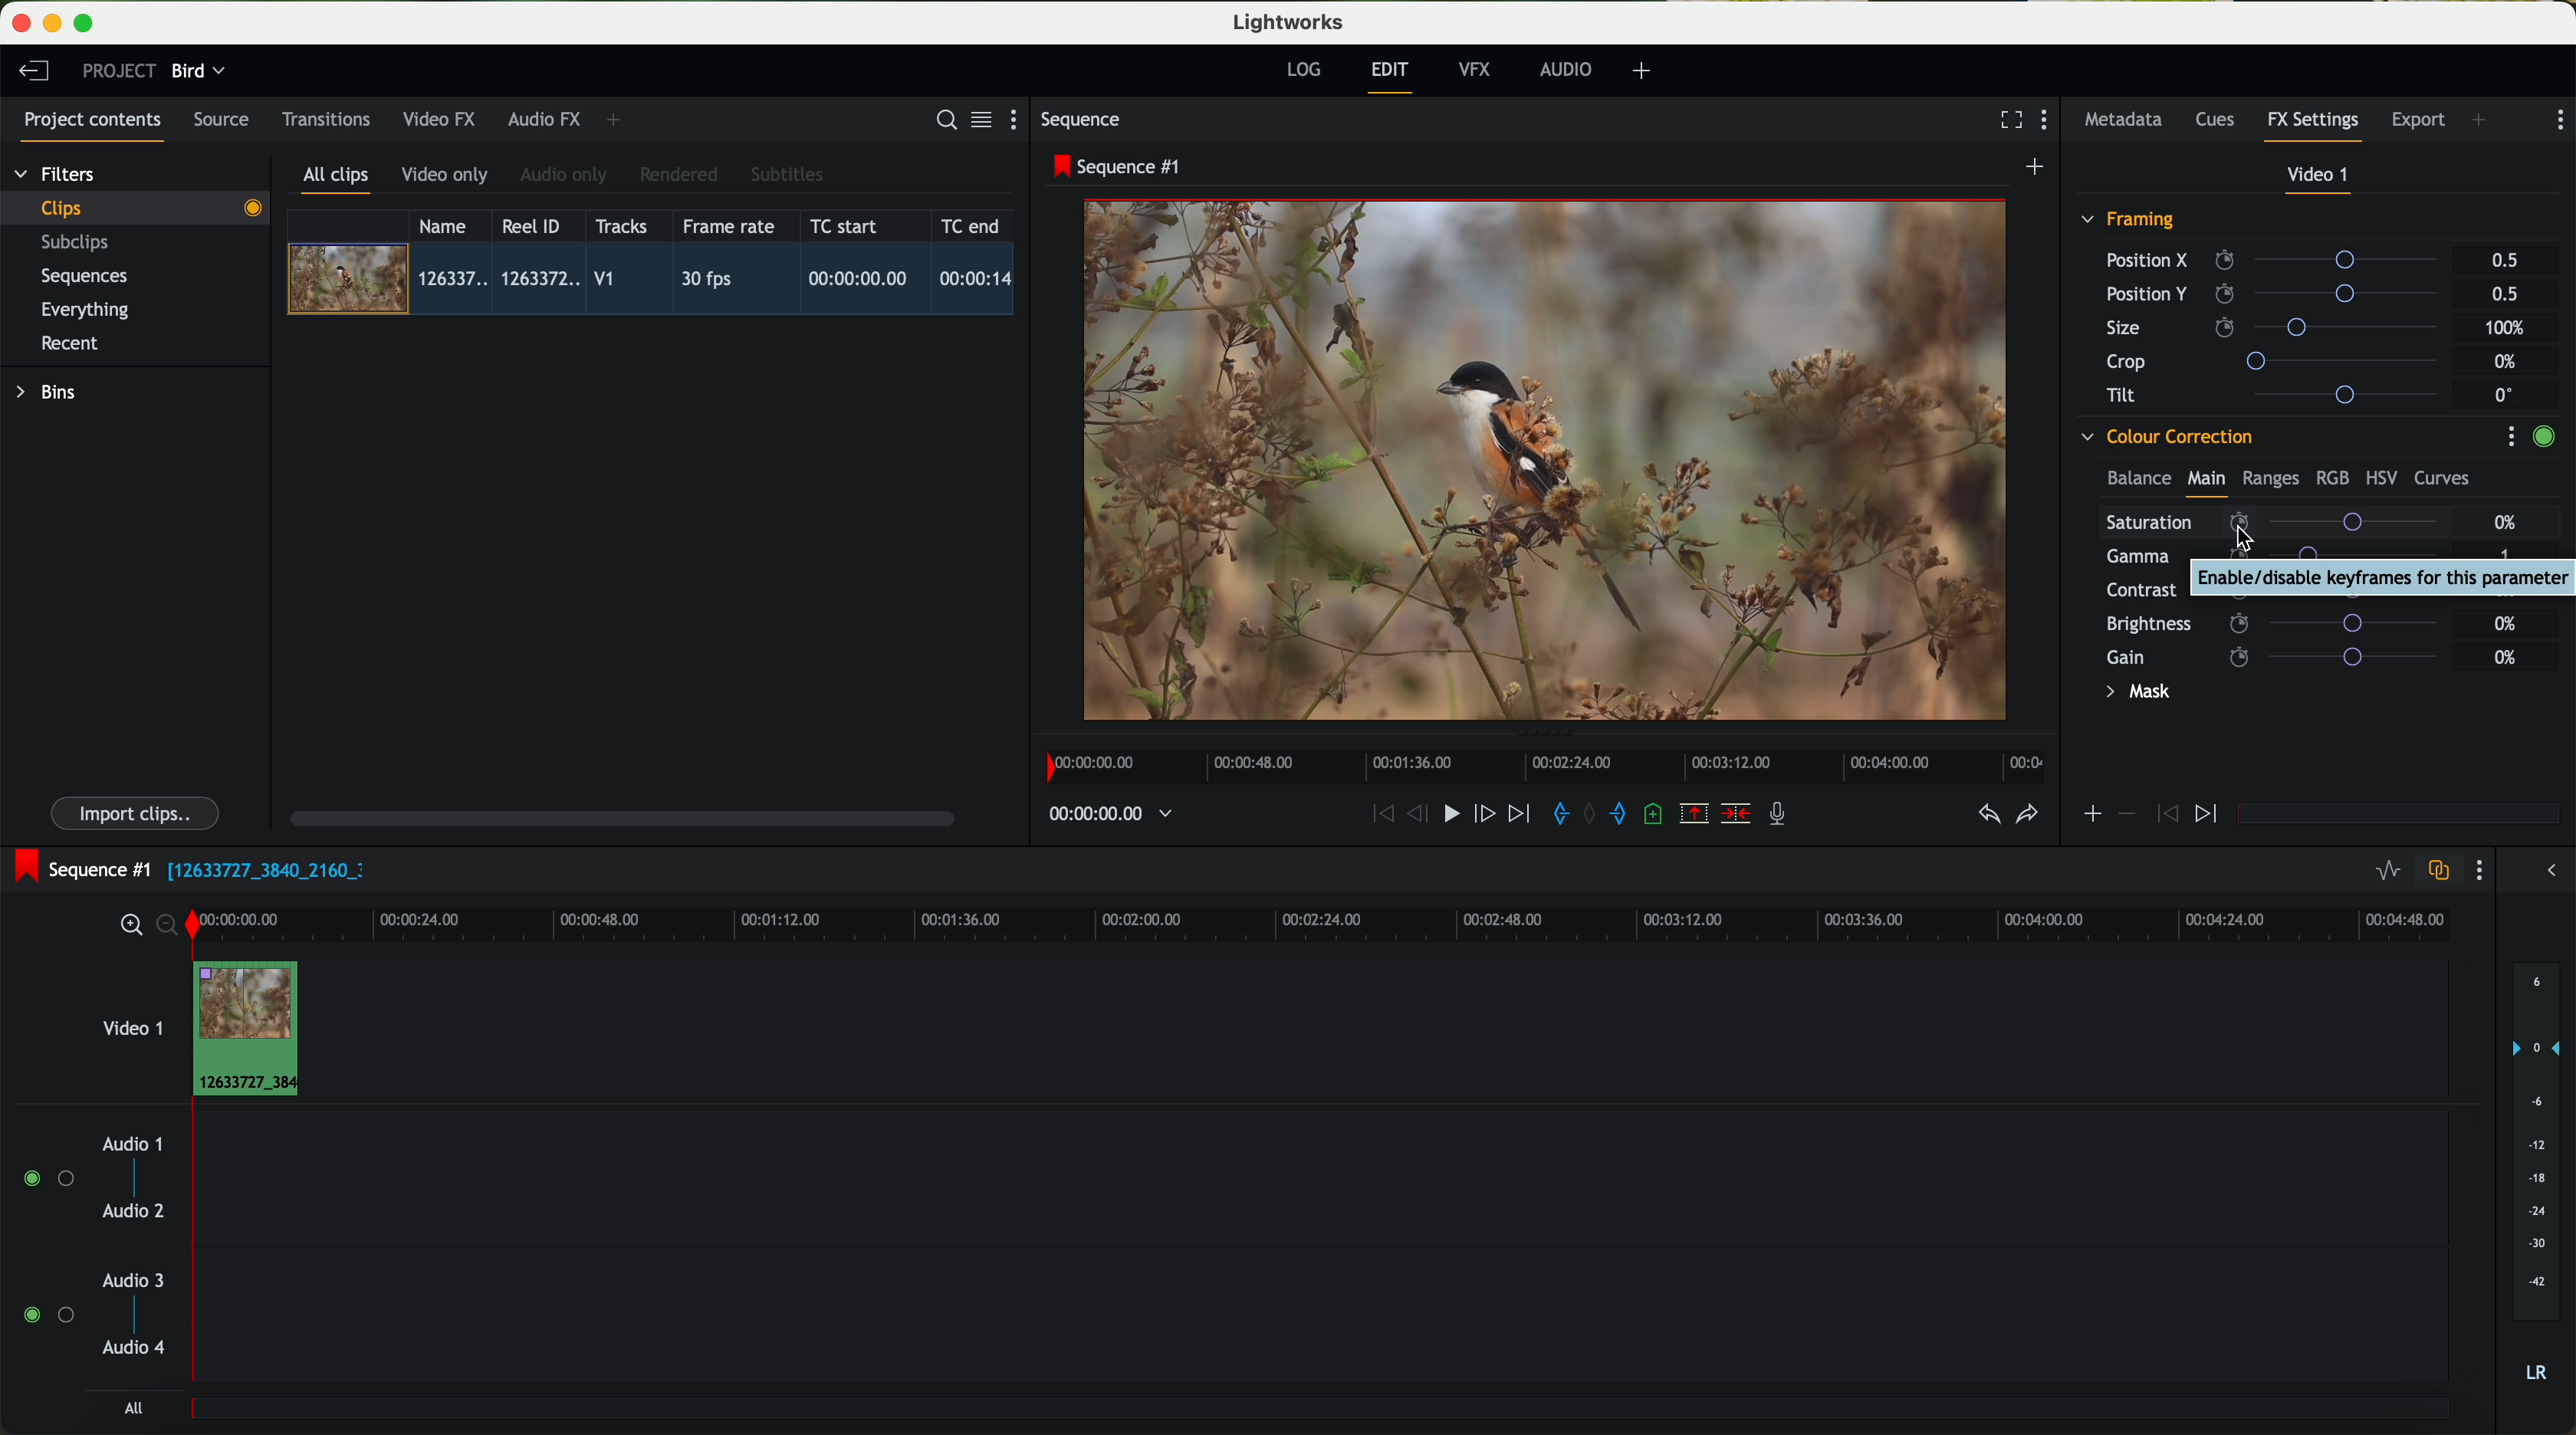  What do you see at coordinates (2506, 522) in the screenshot?
I see `0%` at bounding box center [2506, 522].